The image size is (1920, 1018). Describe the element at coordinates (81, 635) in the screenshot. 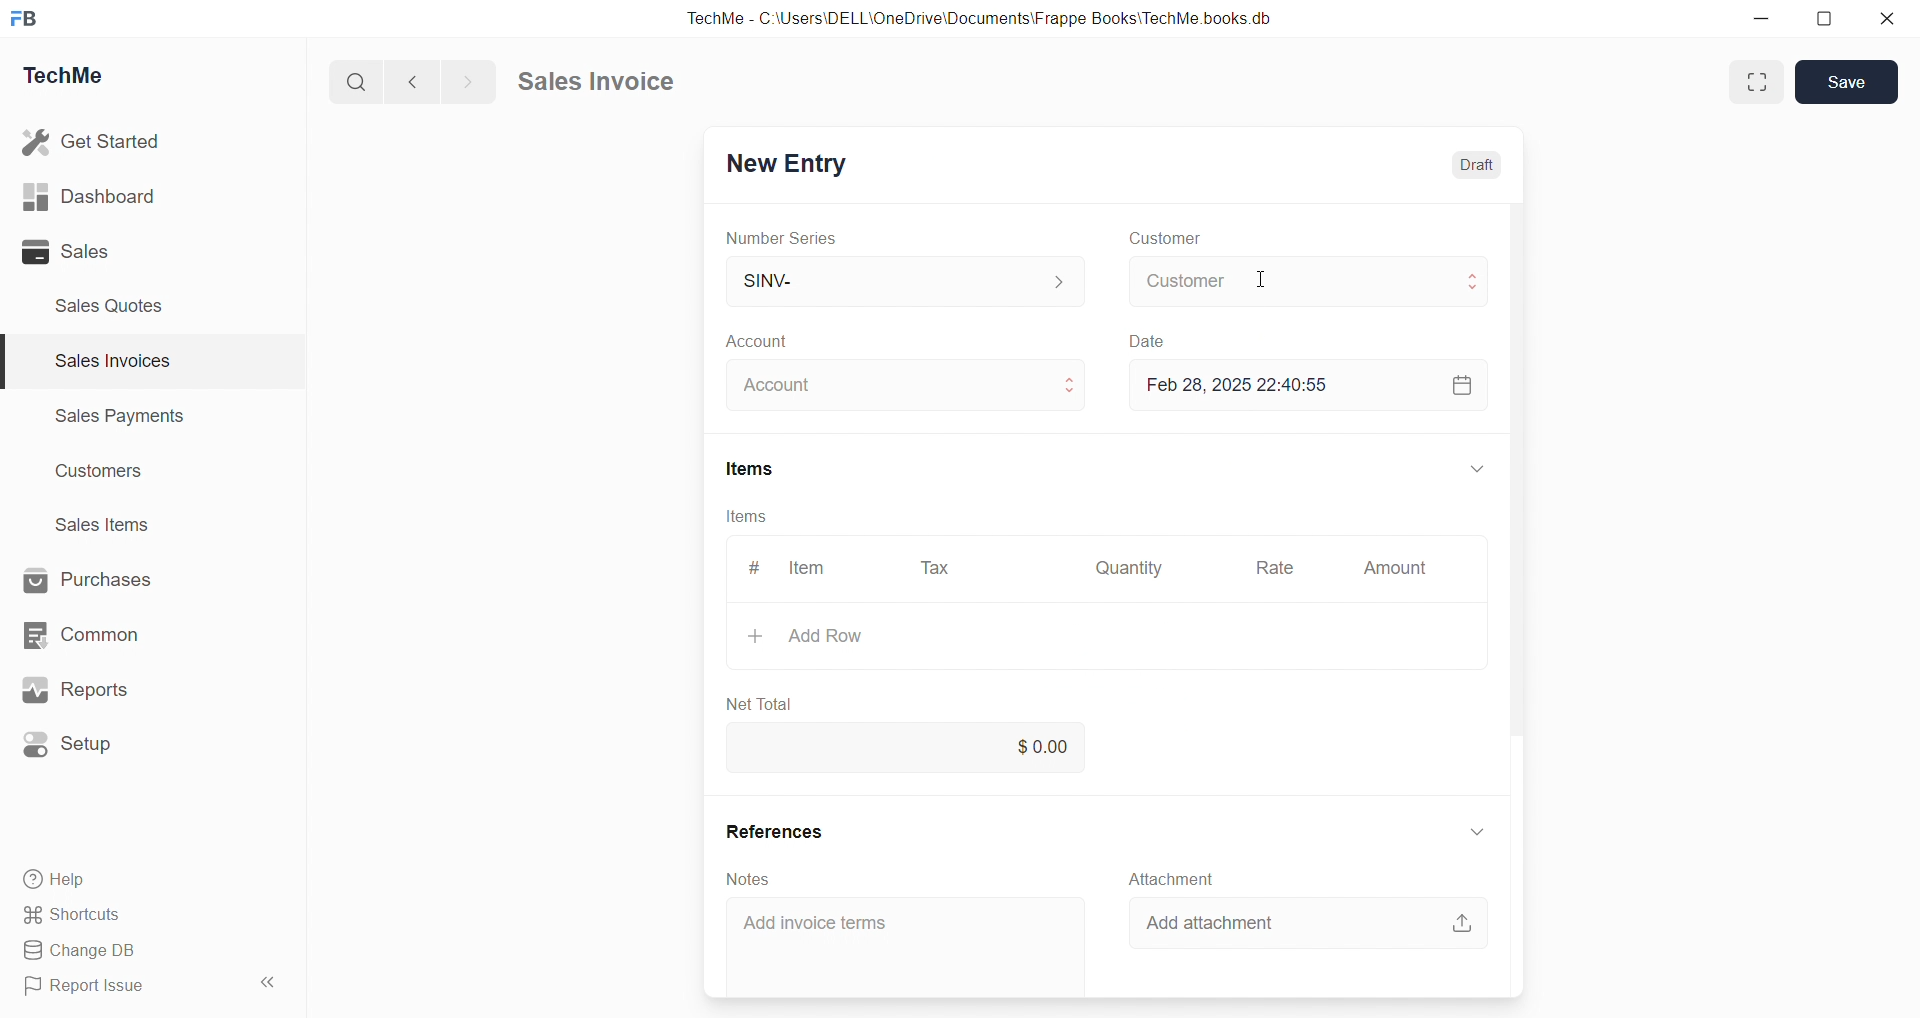

I see `Common` at that location.